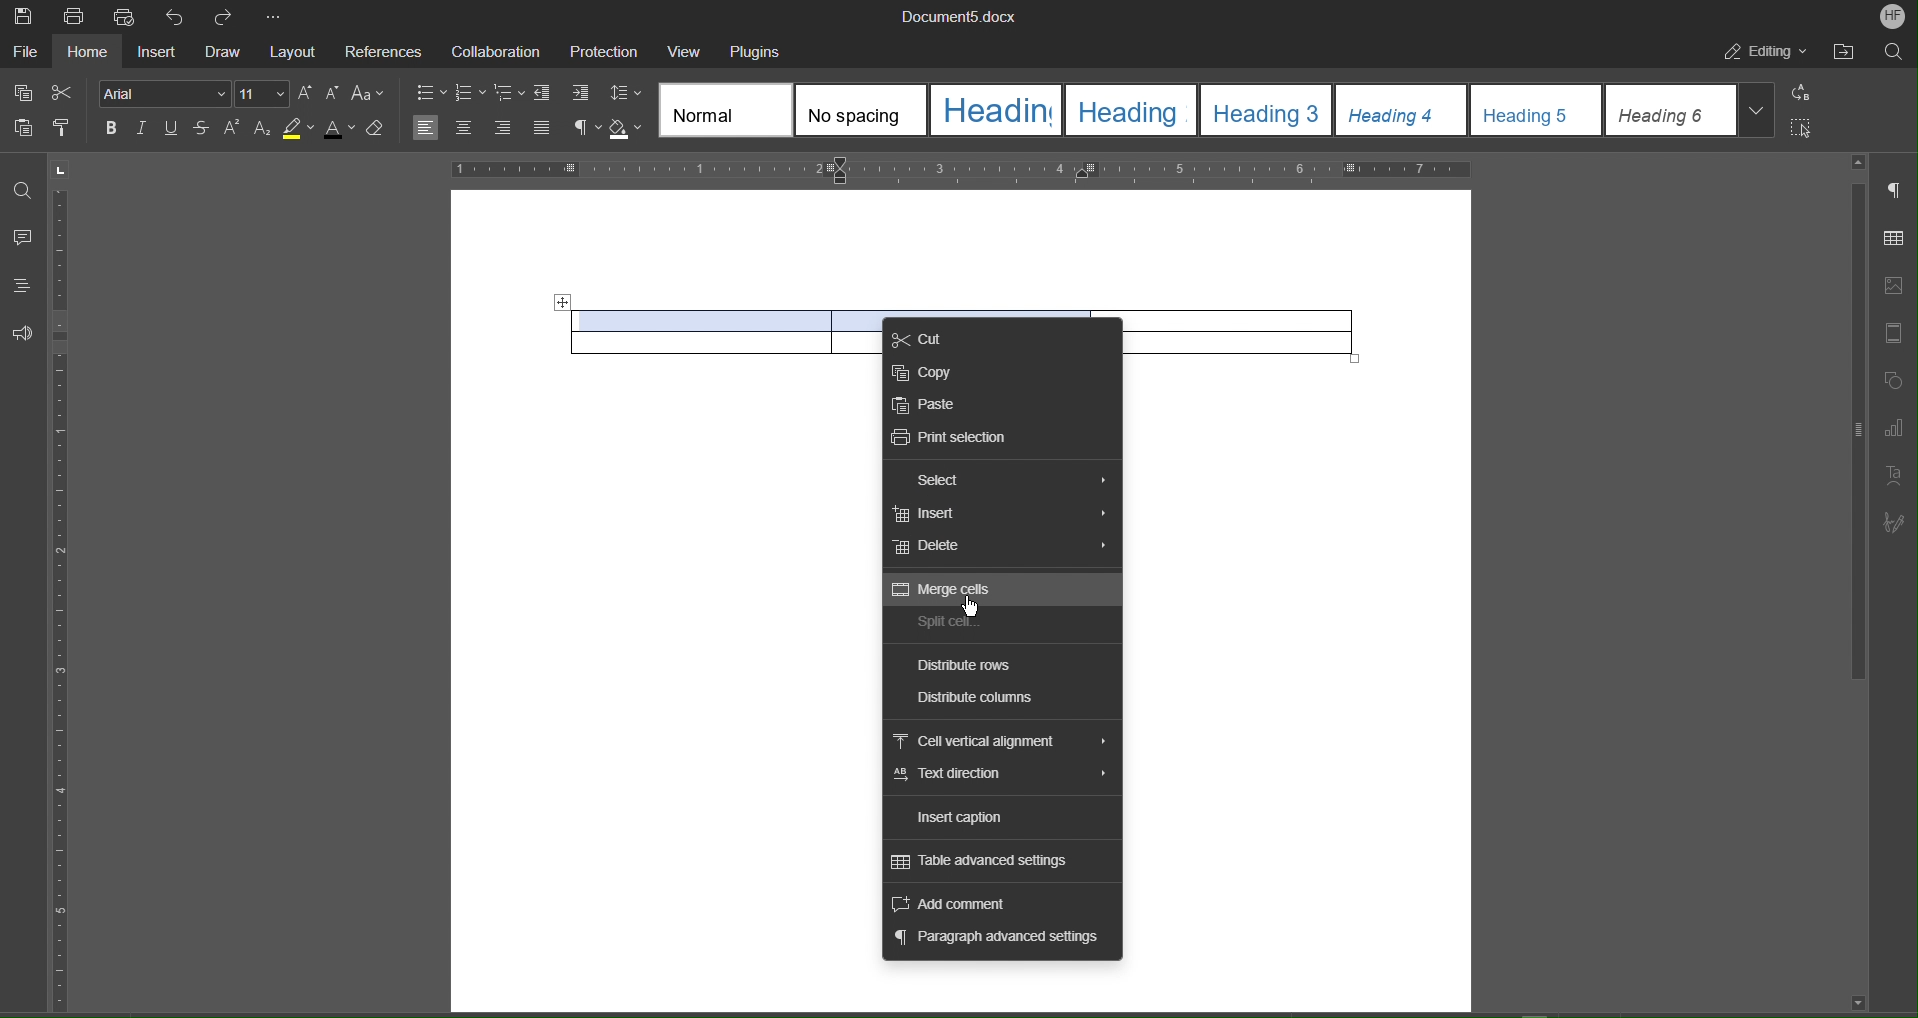  I want to click on Delete, so click(932, 548).